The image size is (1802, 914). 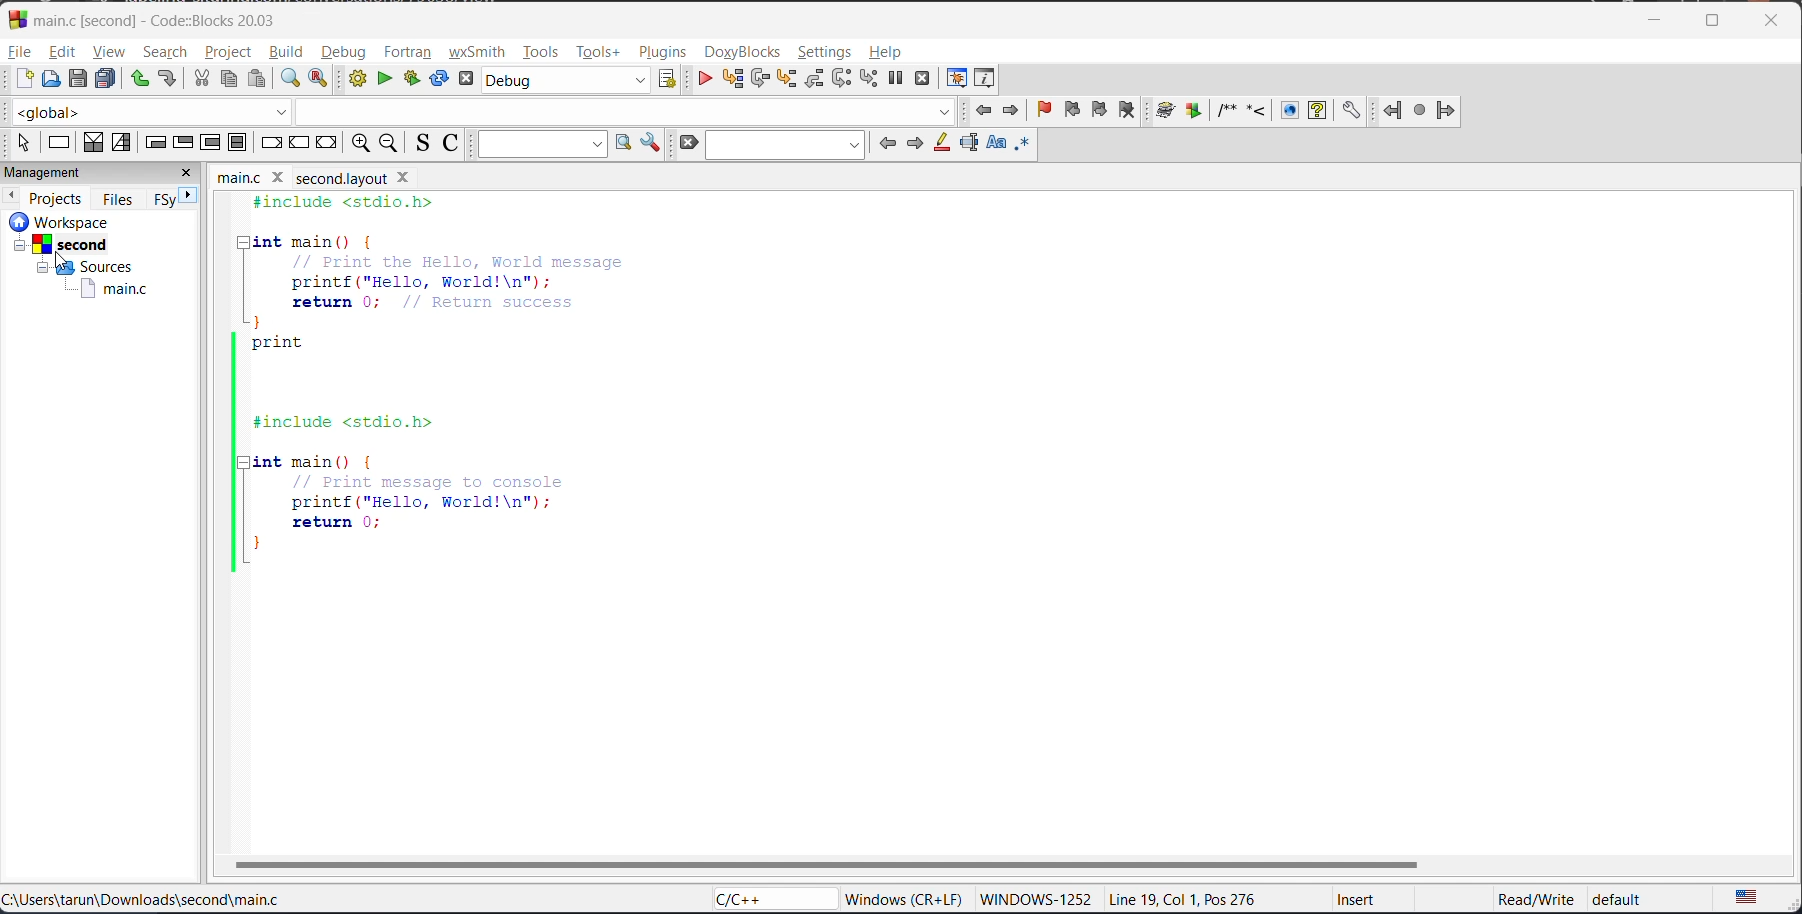 I want to click on previous, so click(x=889, y=146).